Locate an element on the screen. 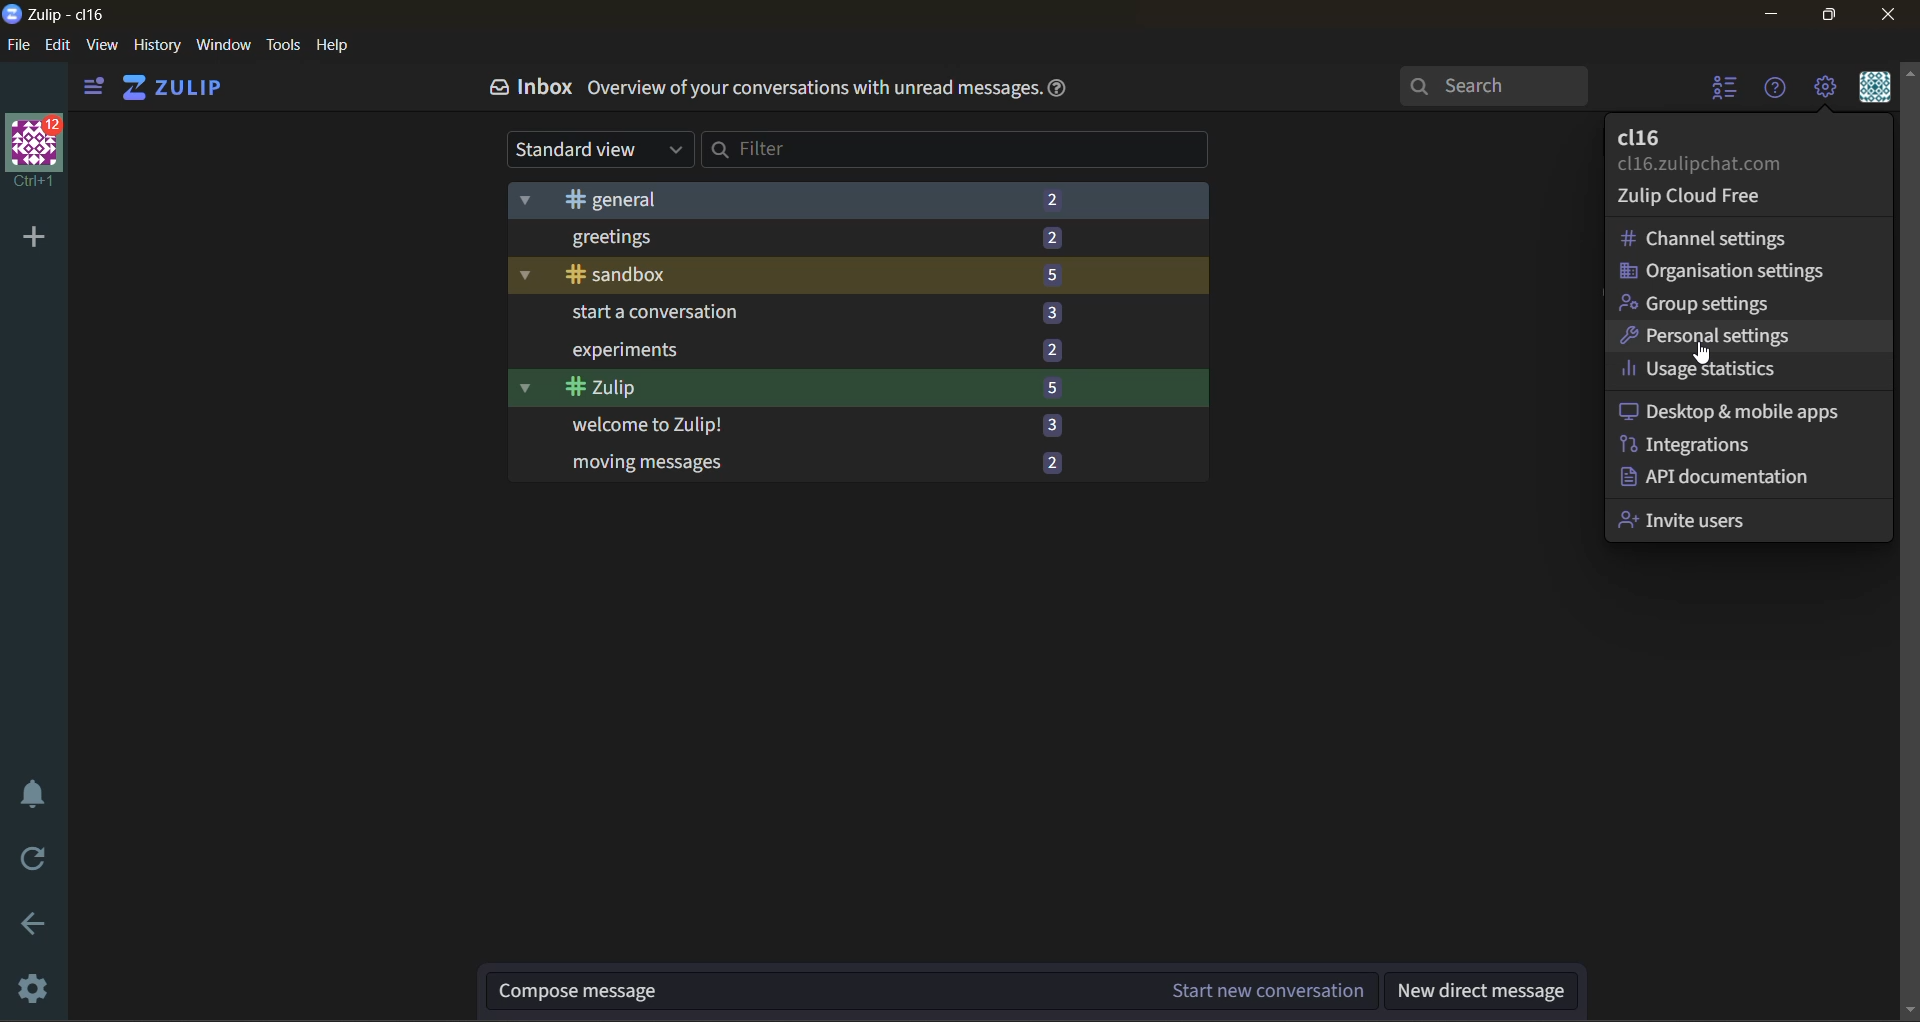 This screenshot has width=1920, height=1022. moving messages is located at coordinates (801, 463).